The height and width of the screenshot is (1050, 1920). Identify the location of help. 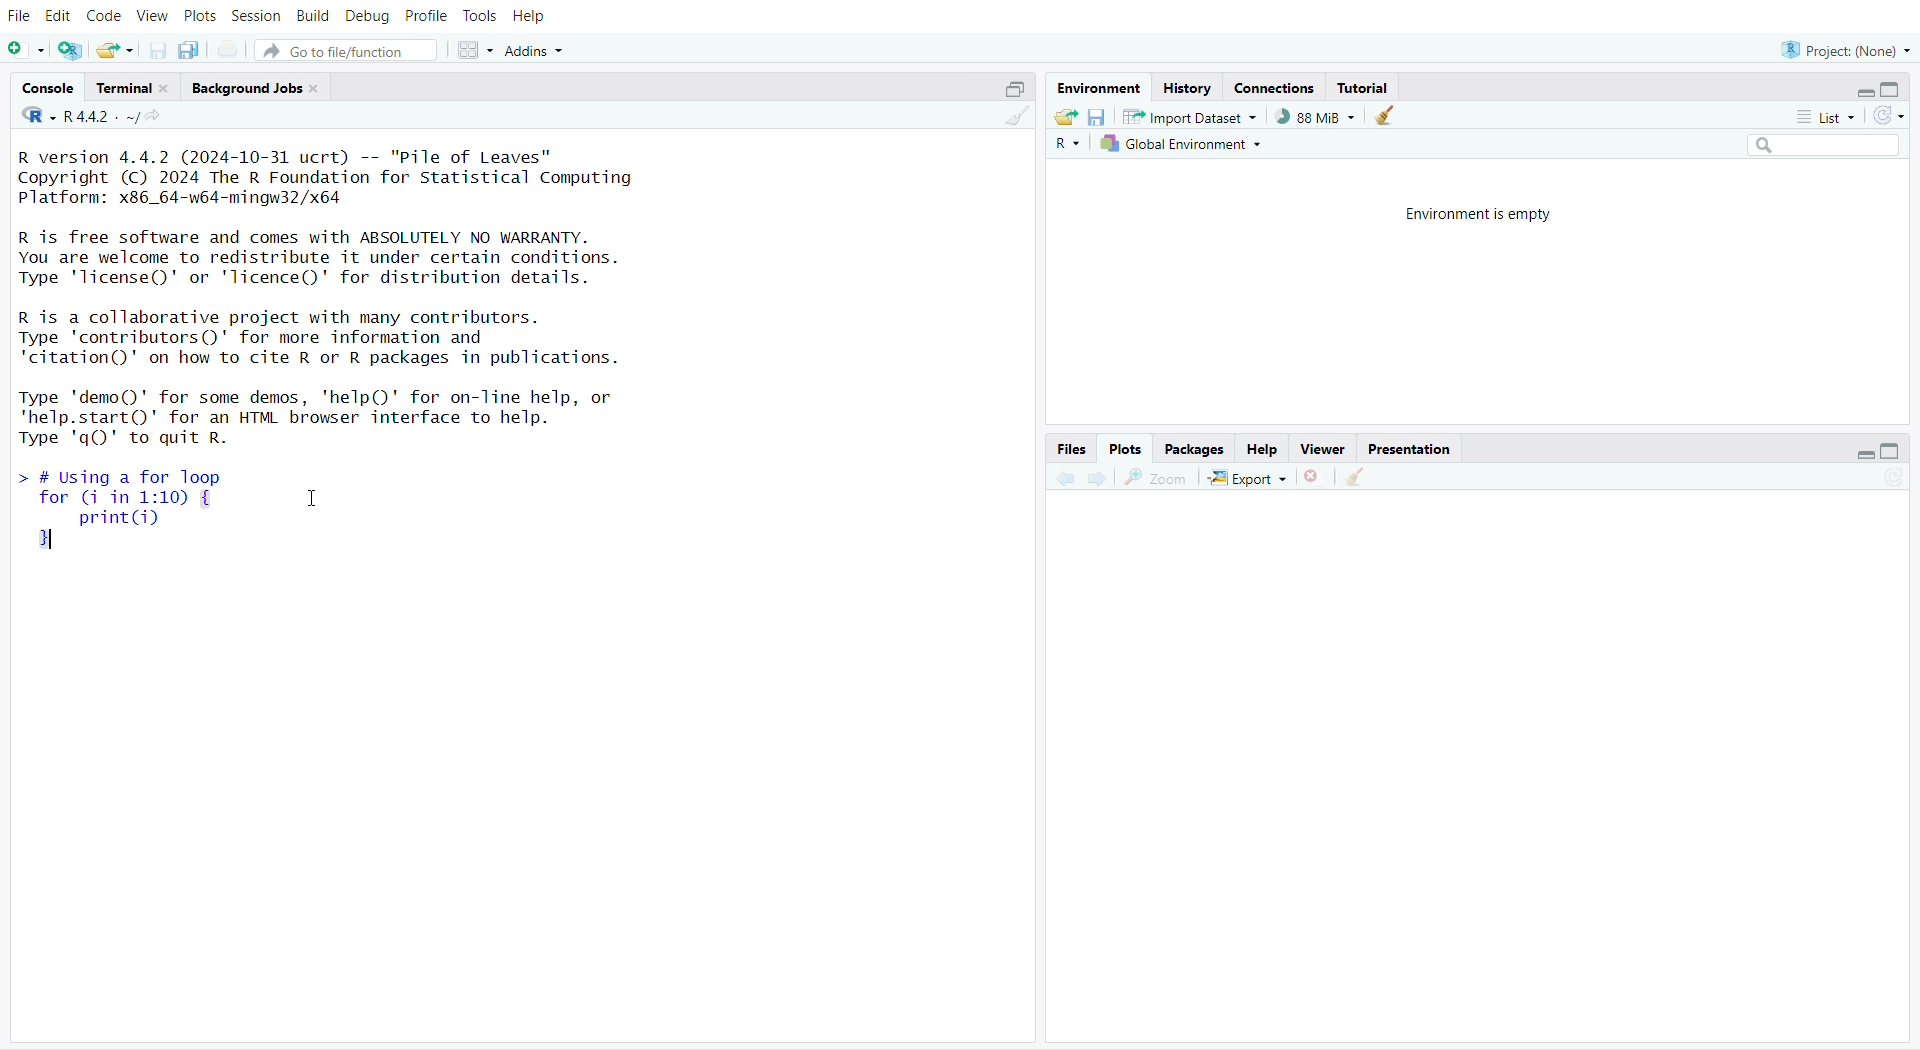
(1263, 447).